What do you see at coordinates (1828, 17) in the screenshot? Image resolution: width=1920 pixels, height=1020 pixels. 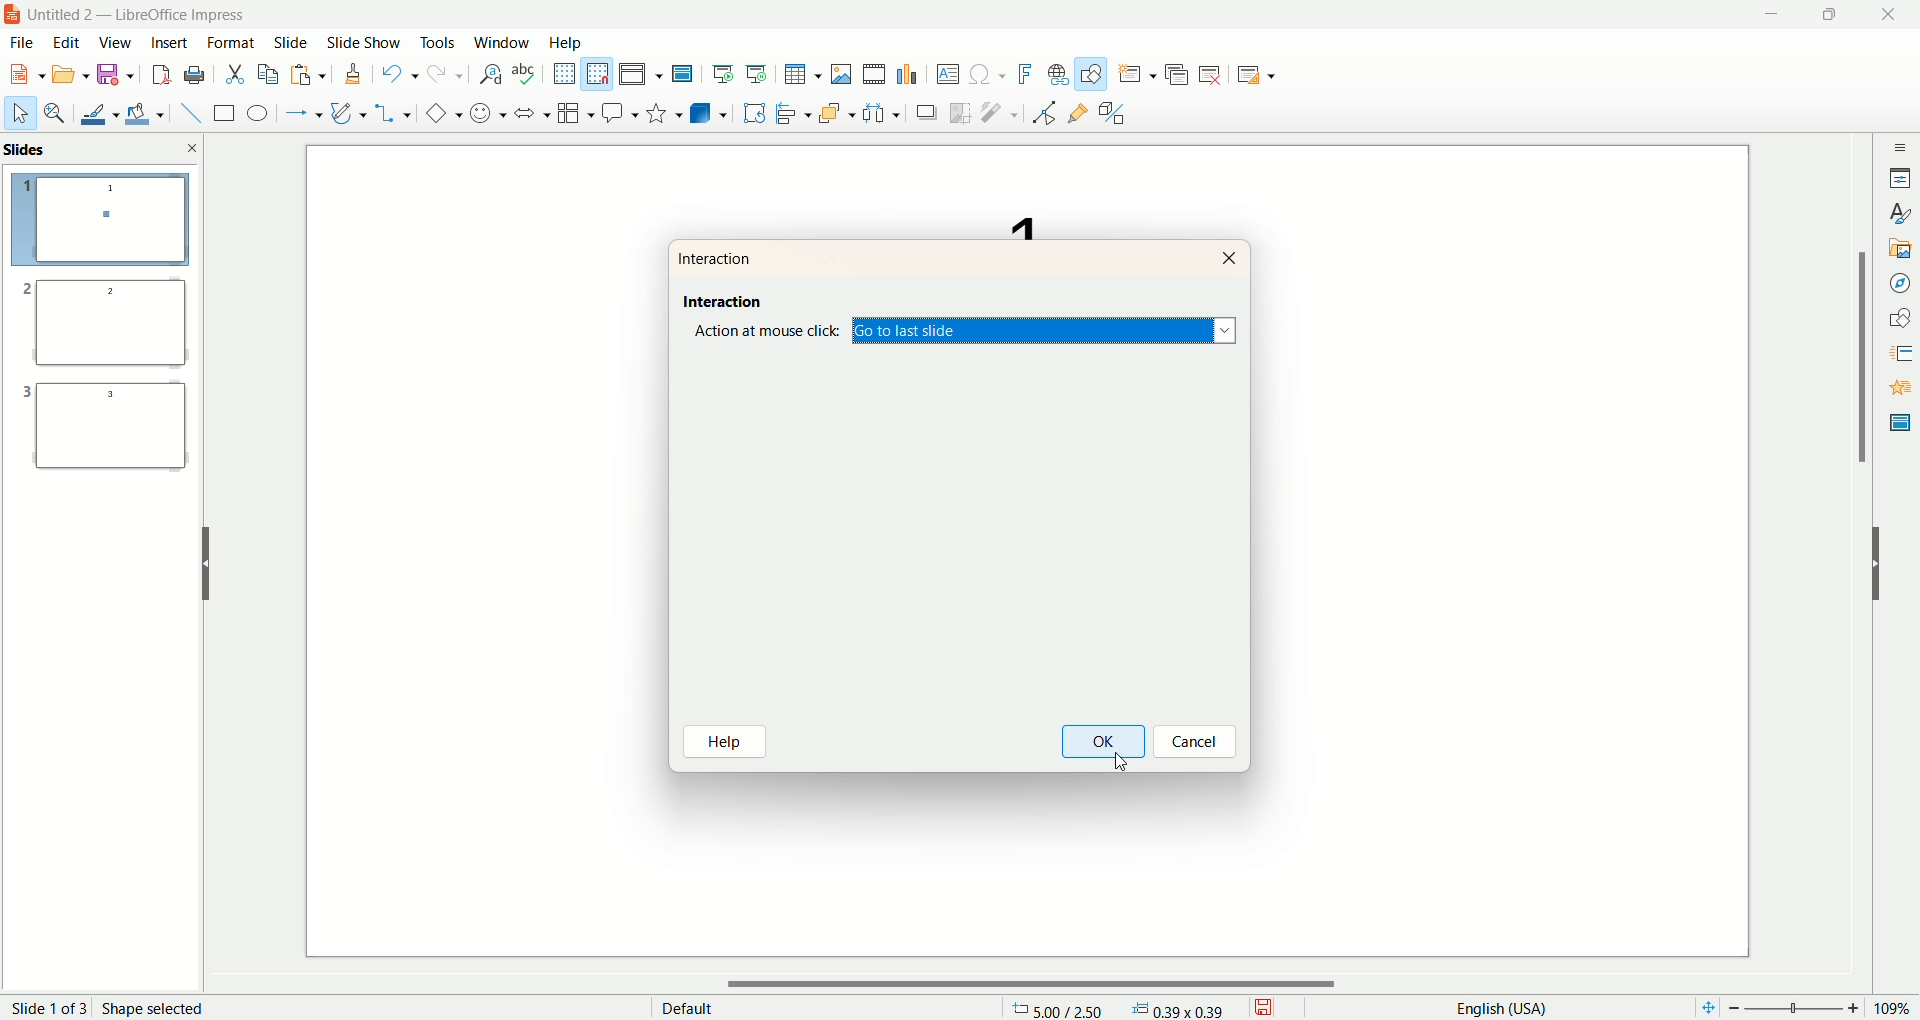 I see `maximize` at bounding box center [1828, 17].